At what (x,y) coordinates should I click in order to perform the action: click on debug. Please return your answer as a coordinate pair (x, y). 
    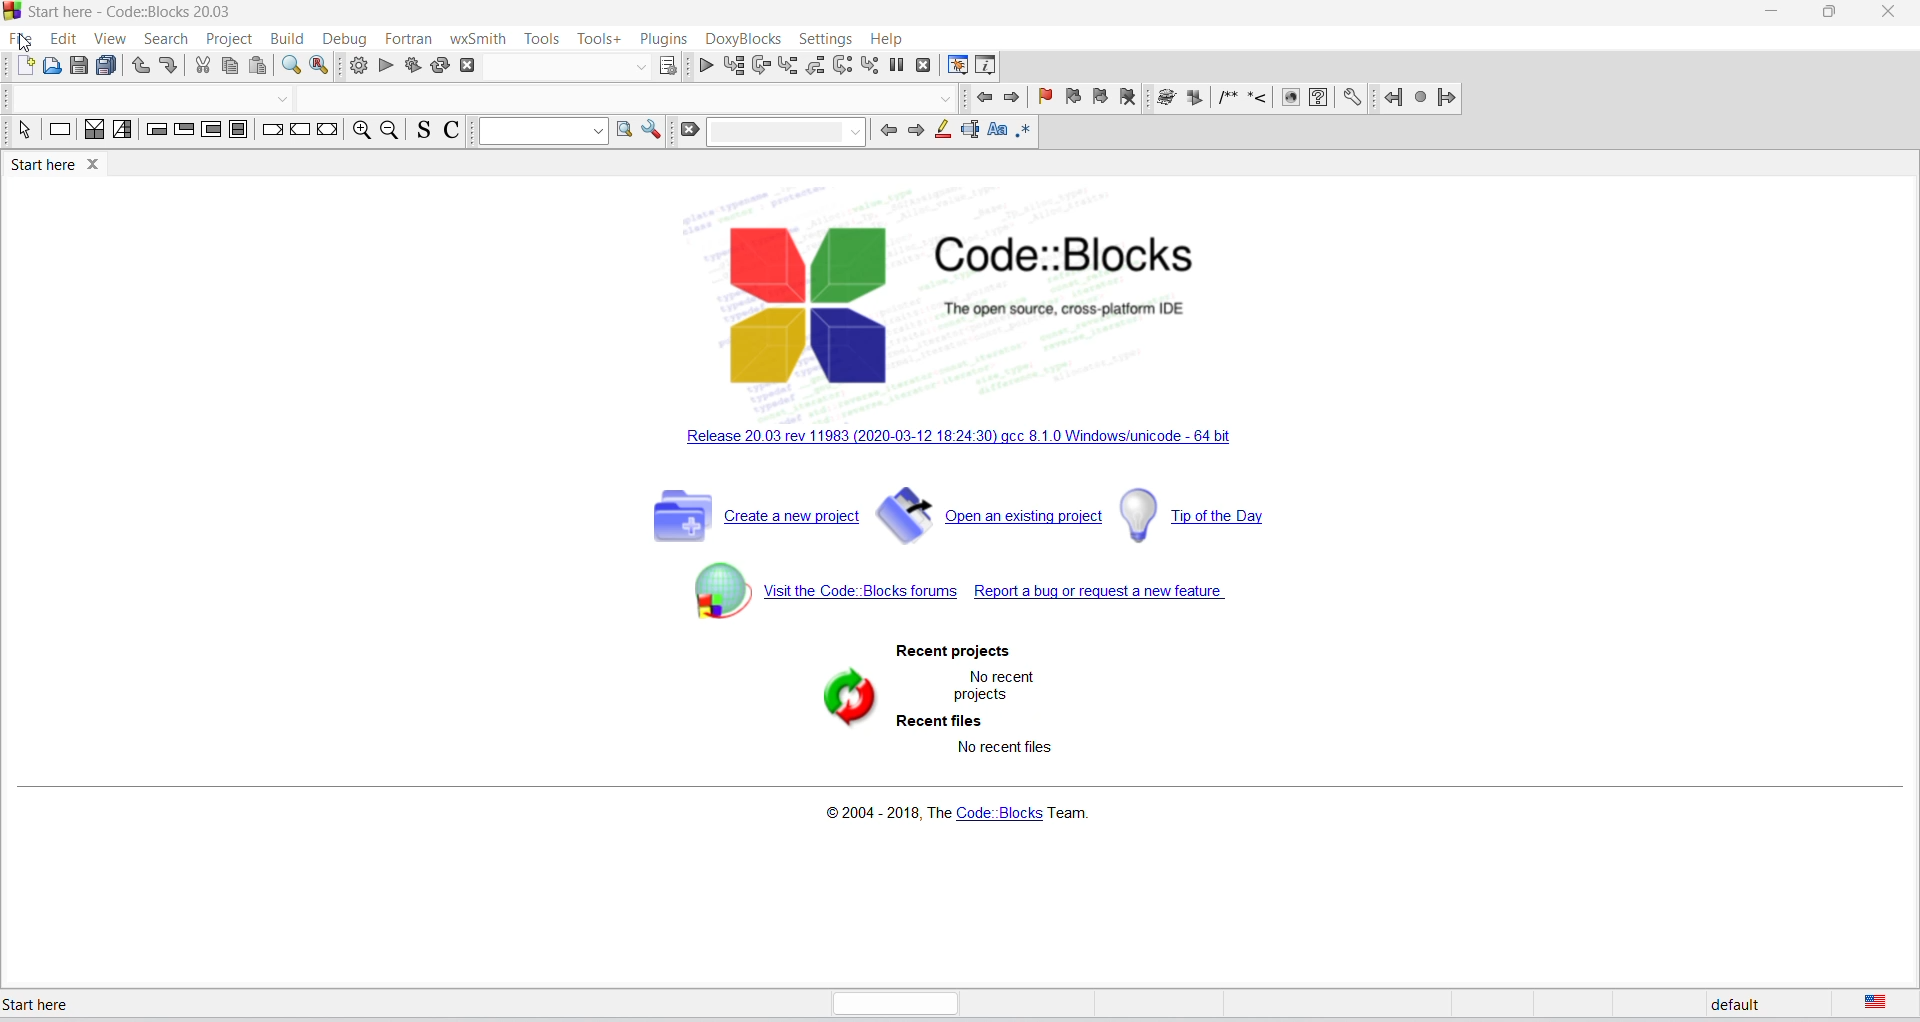
    Looking at the image, I should click on (346, 39).